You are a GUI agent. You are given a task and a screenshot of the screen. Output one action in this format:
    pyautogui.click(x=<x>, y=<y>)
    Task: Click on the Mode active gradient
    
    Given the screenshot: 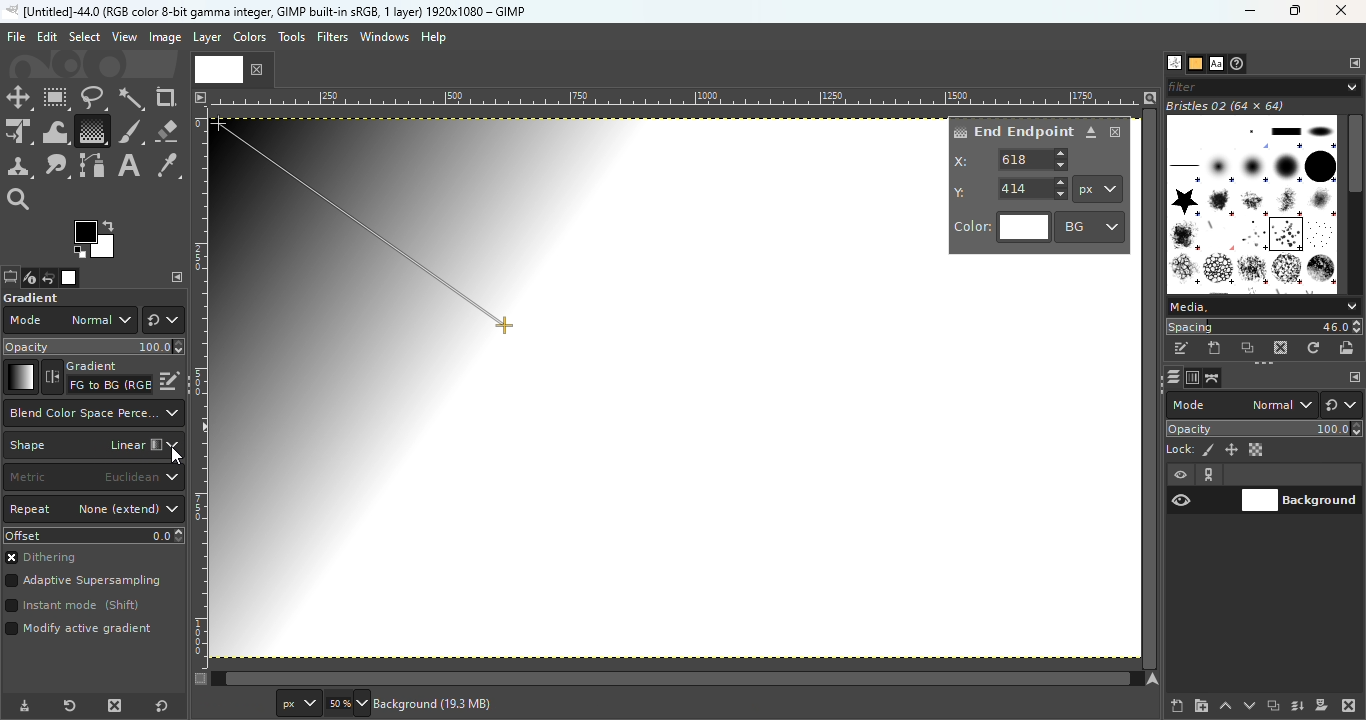 What is the action you would take?
    pyautogui.click(x=82, y=633)
    